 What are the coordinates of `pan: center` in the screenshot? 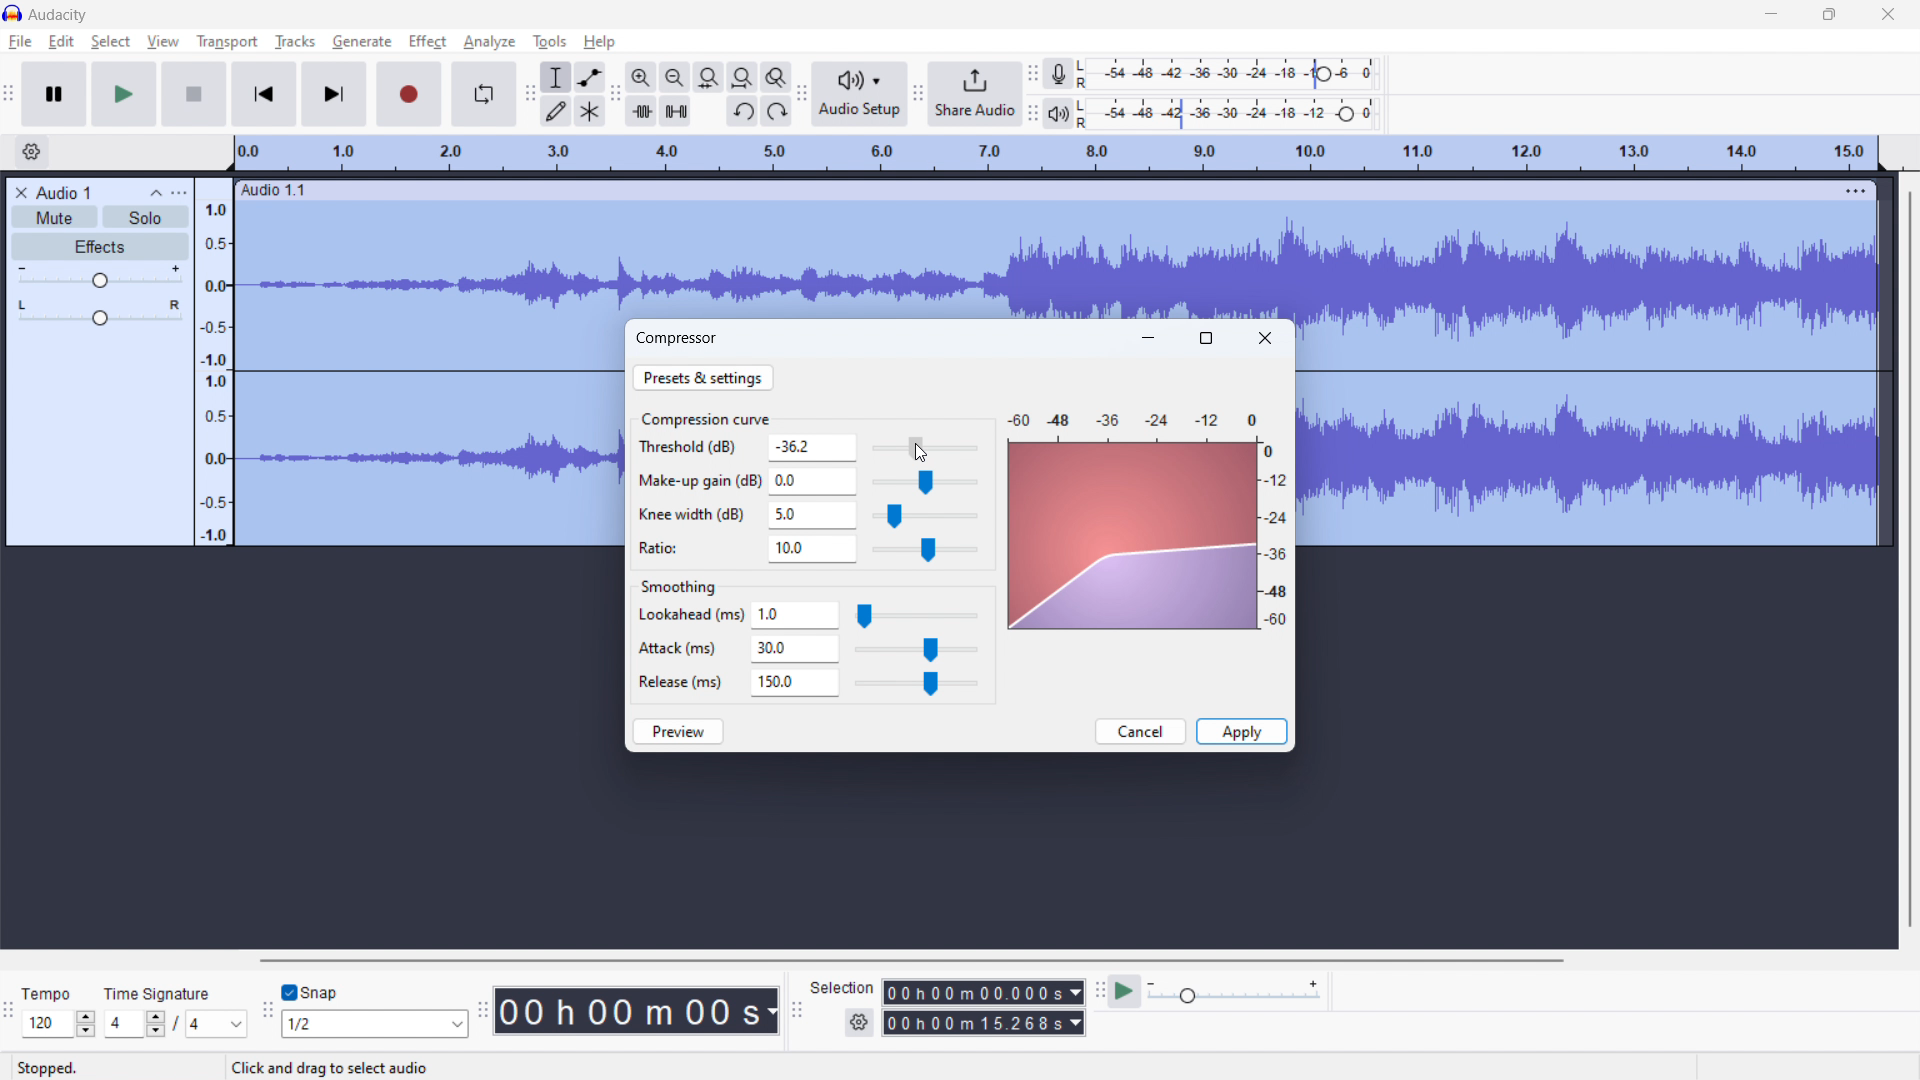 It's located at (99, 312).